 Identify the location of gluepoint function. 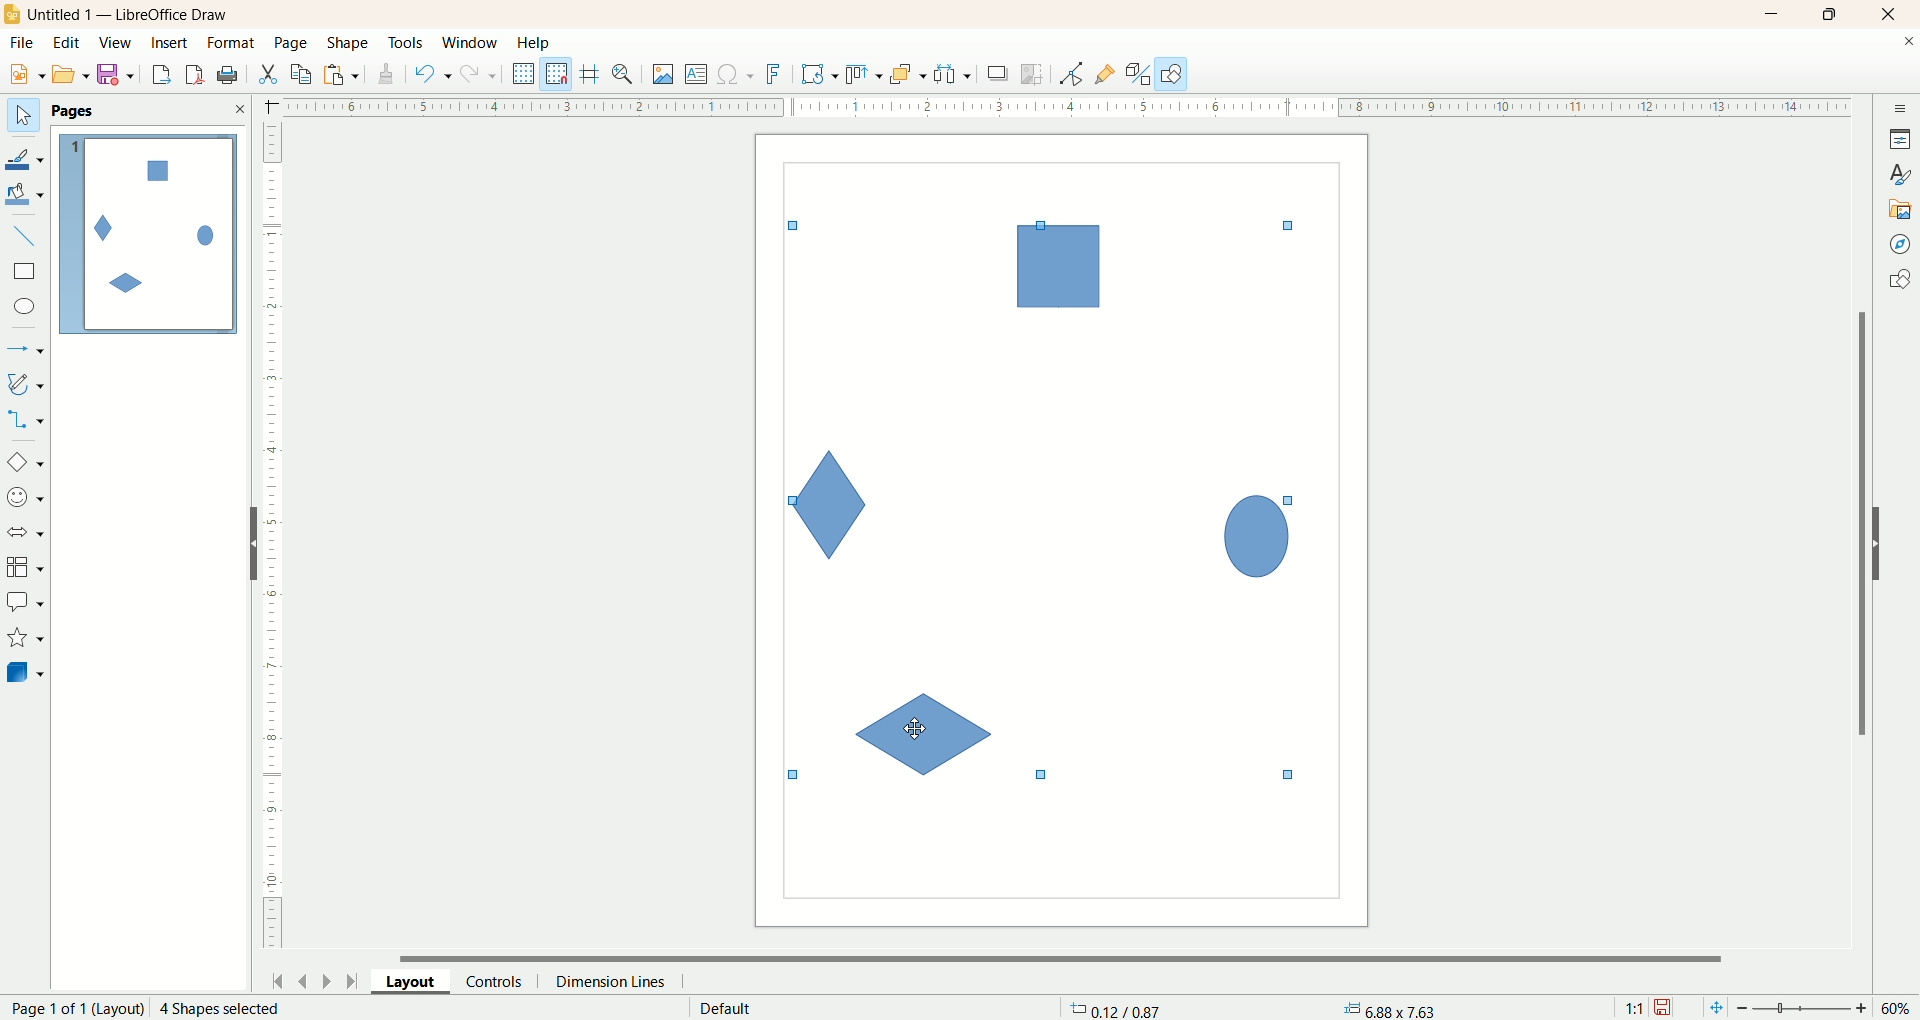
(1105, 75).